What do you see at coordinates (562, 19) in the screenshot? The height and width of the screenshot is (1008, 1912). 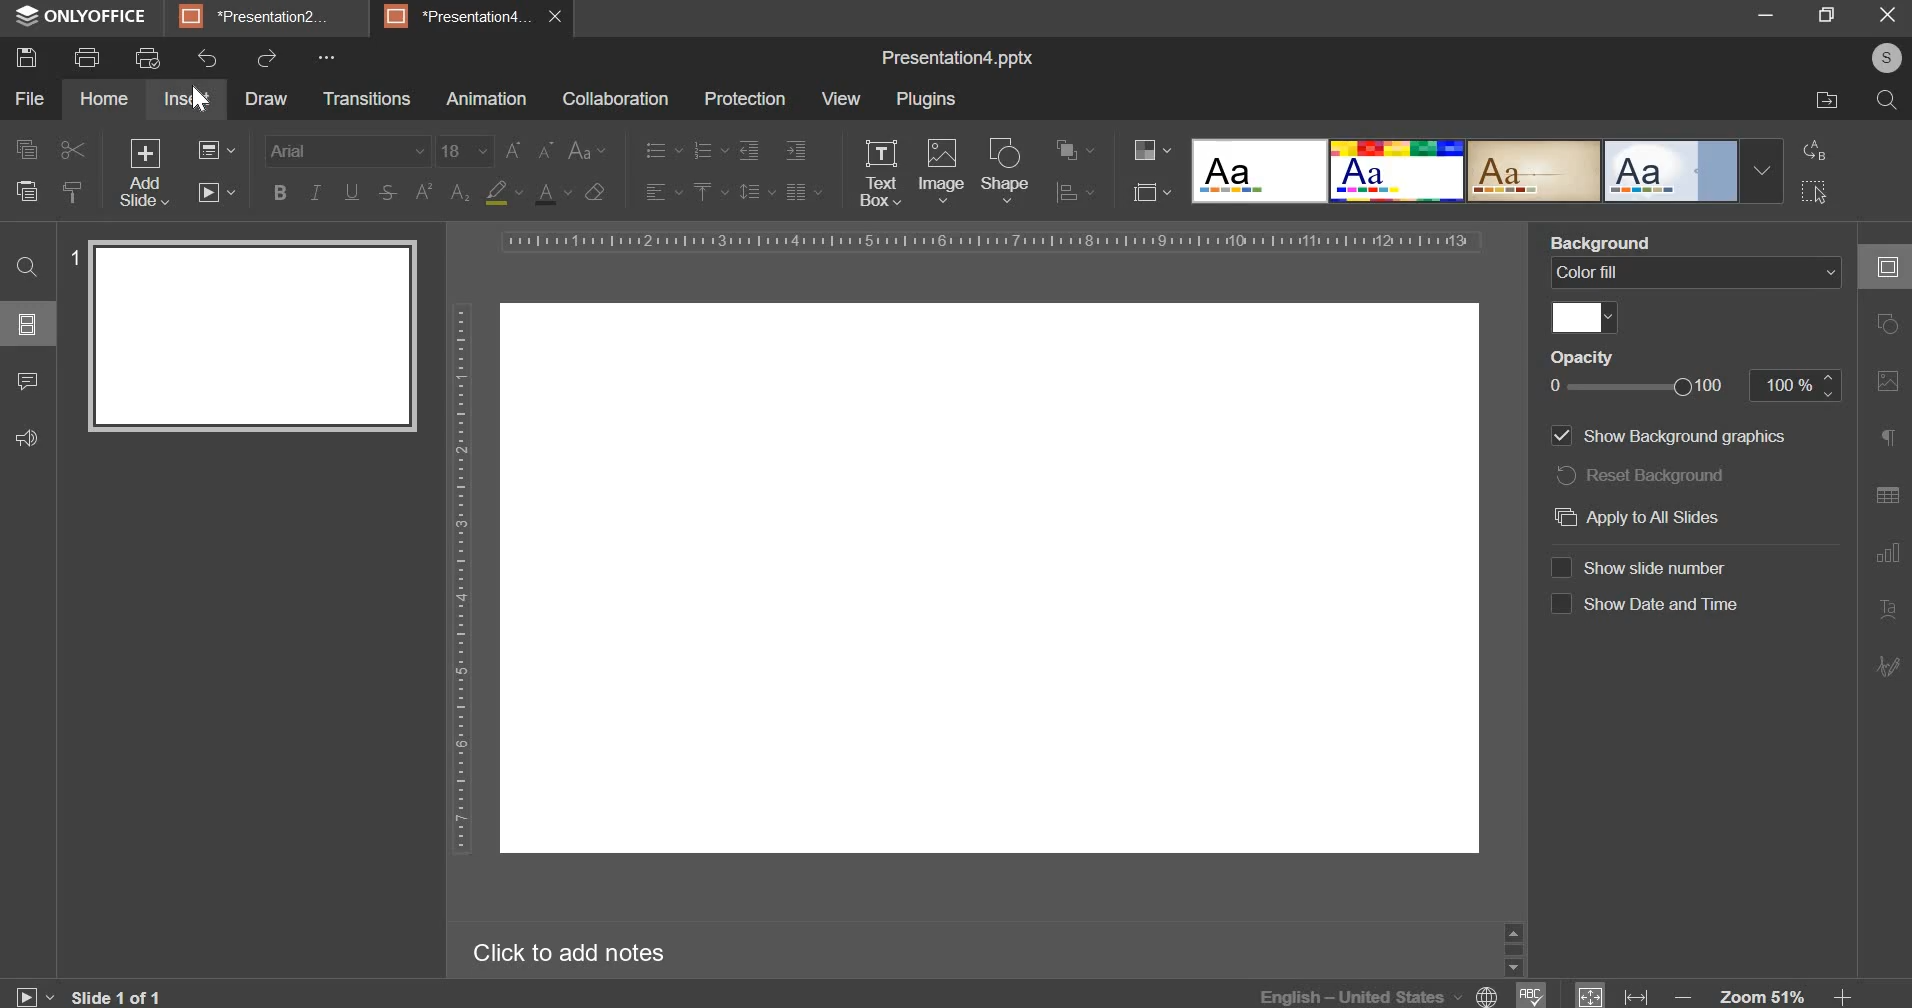 I see `close` at bounding box center [562, 19].